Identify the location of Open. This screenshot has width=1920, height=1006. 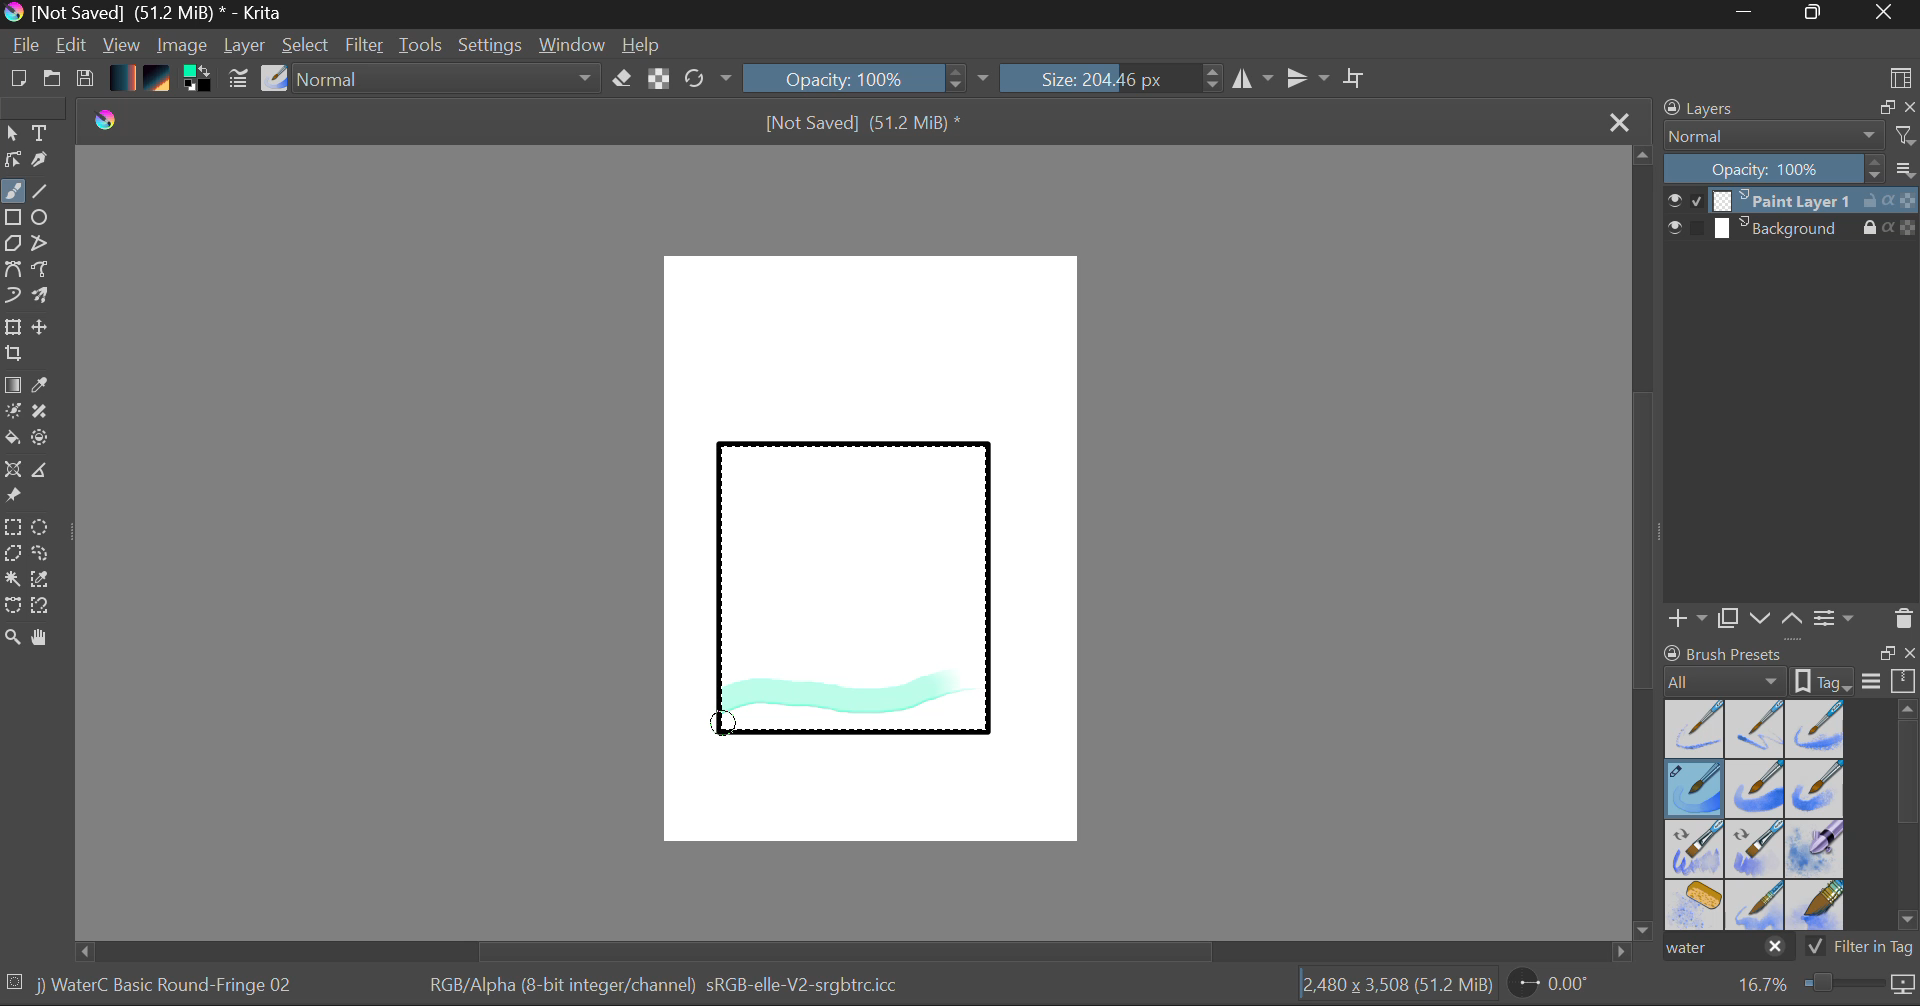
(54, 81).